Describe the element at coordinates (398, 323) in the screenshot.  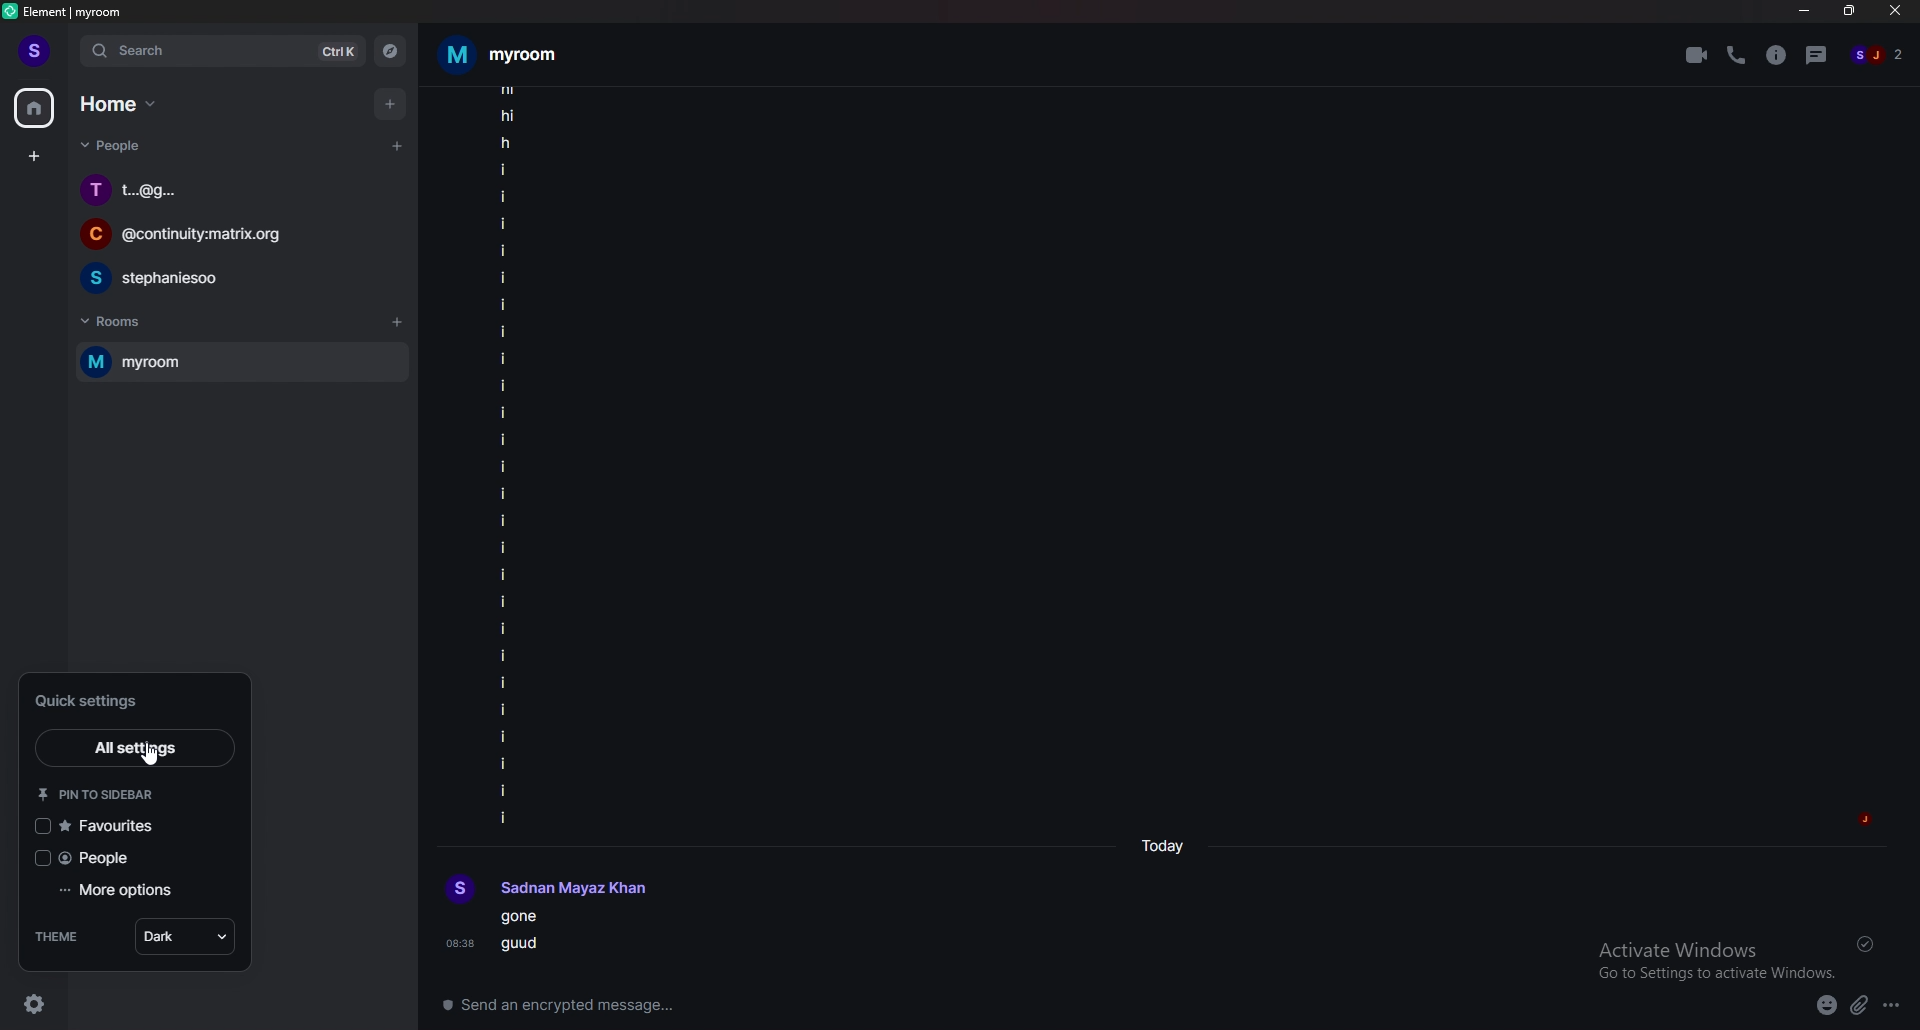
I see `add rooms` at that location.